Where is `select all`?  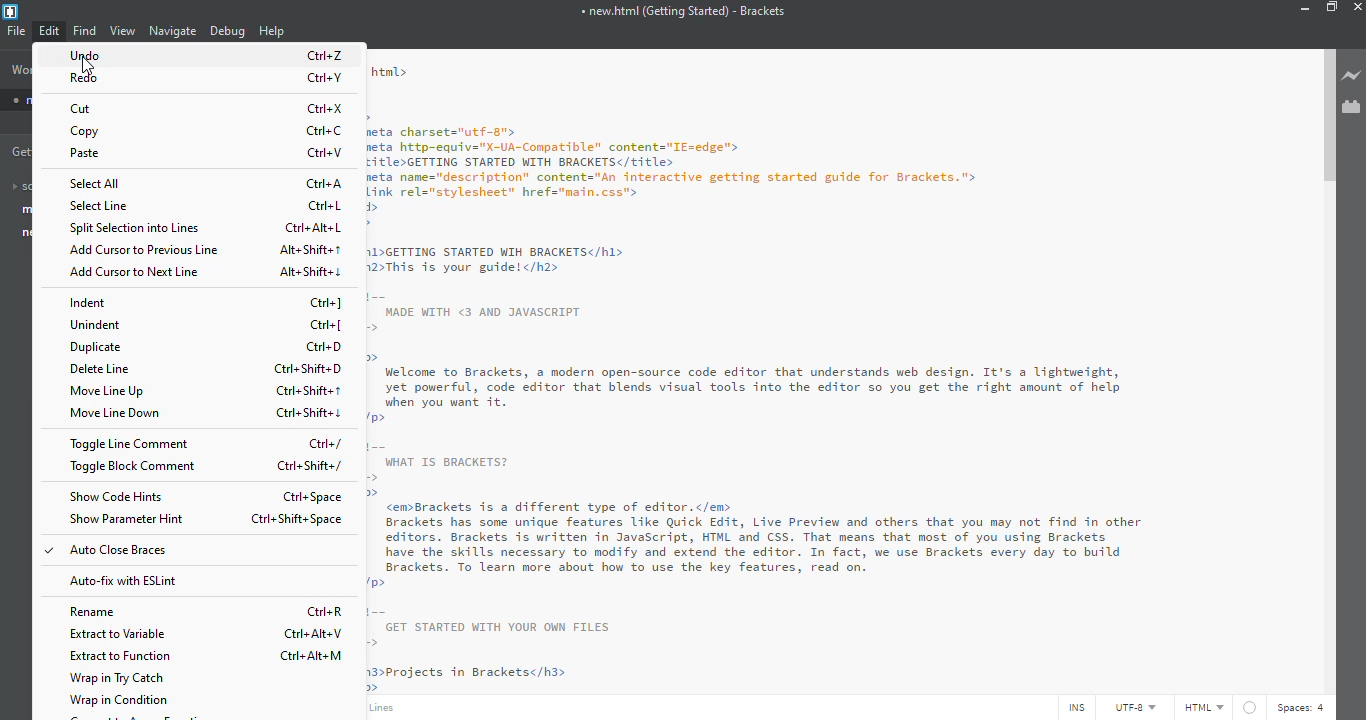
select all is located at coordinates (100, 184).